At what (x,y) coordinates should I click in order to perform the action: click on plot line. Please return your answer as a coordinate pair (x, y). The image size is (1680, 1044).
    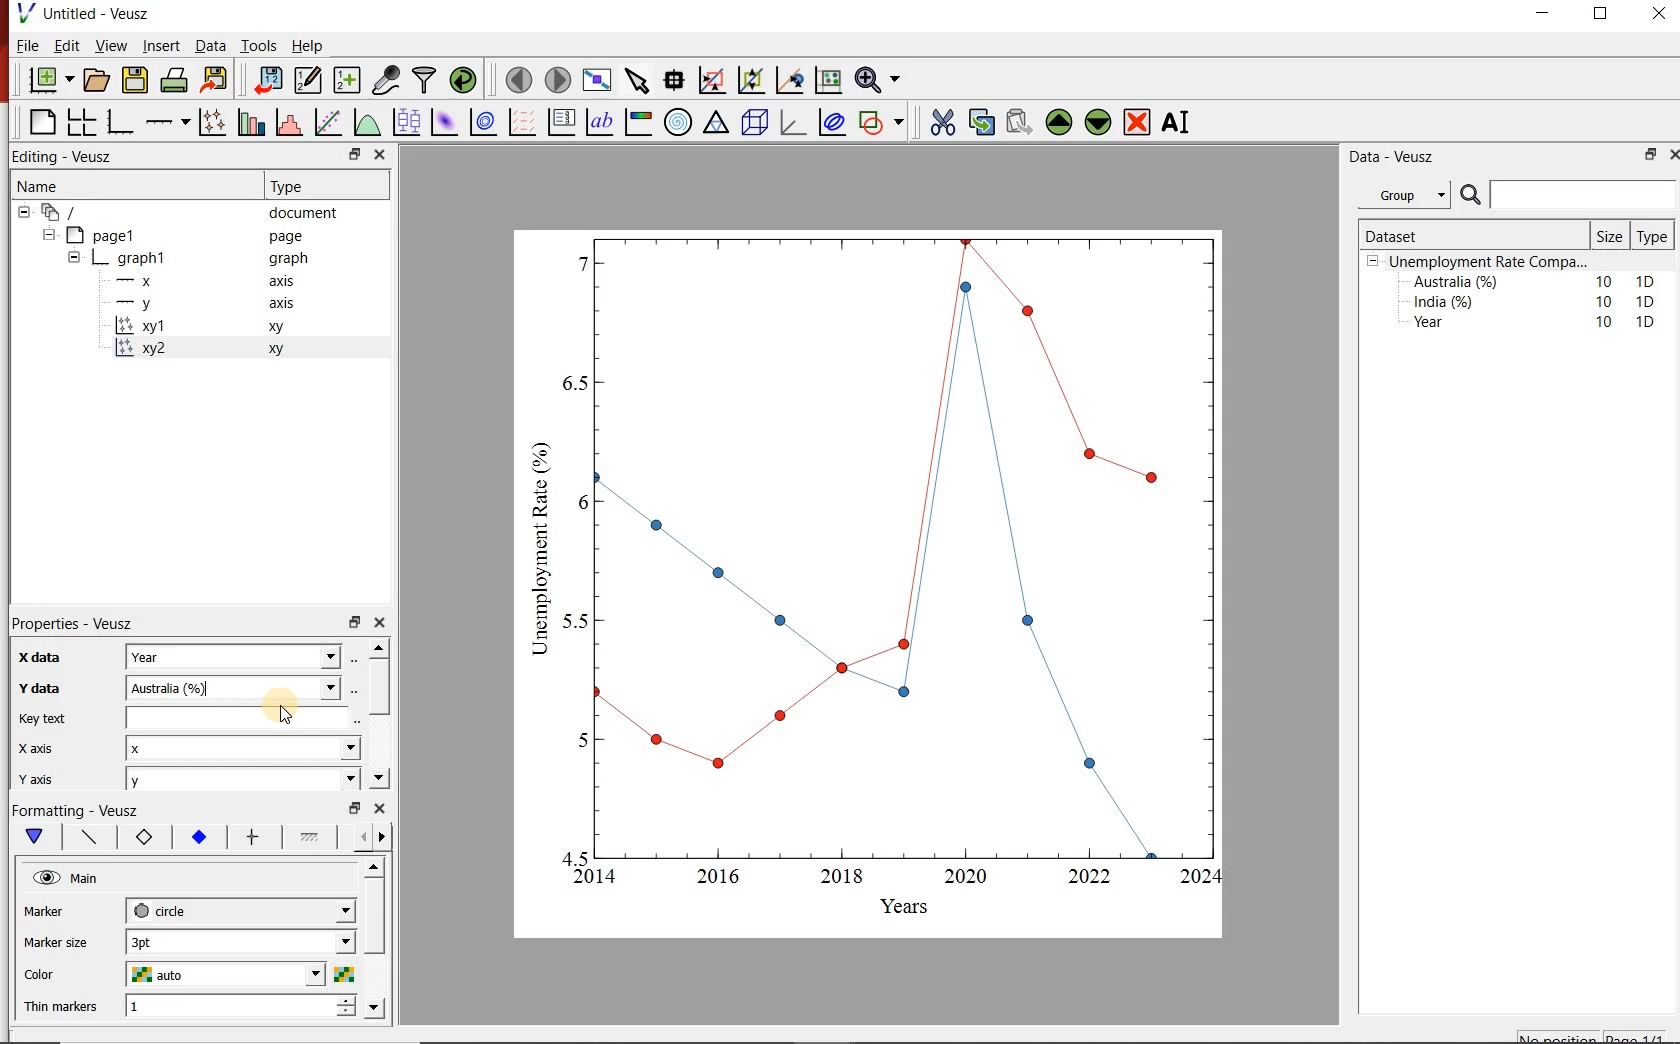
    Looking at the image, I should click on (91, 838).